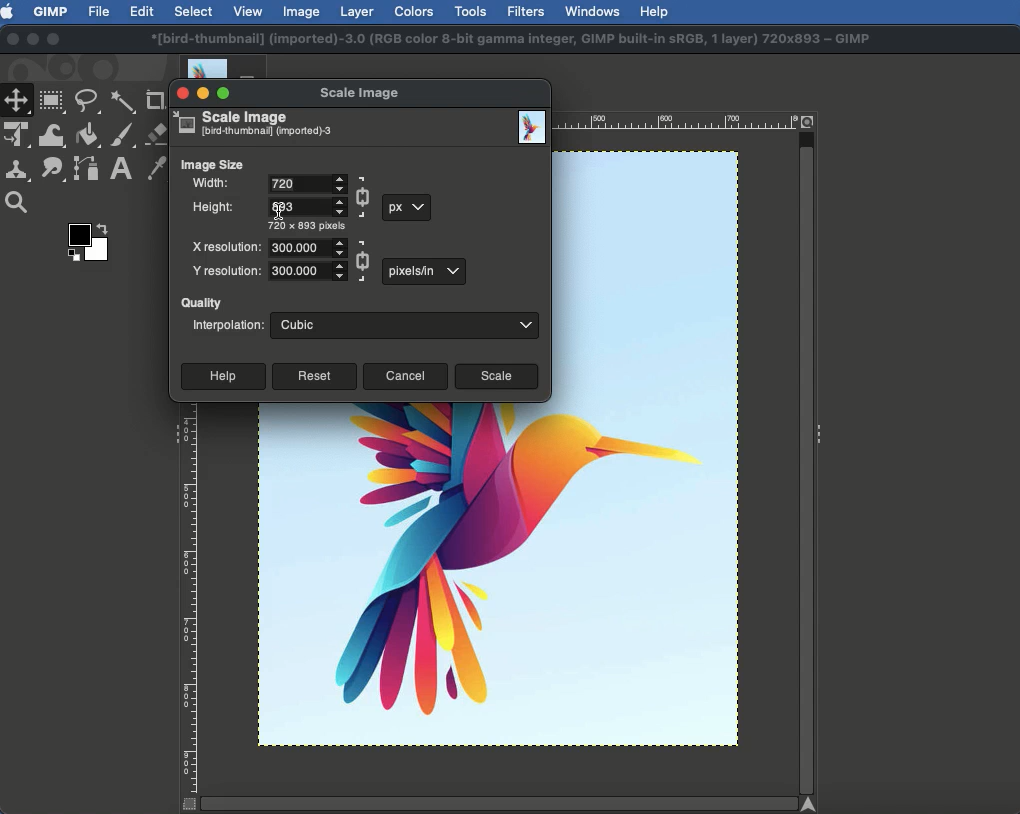 This screenshot has height=814, width=1020. I want to click on Freeform selector, so click(88, 101).